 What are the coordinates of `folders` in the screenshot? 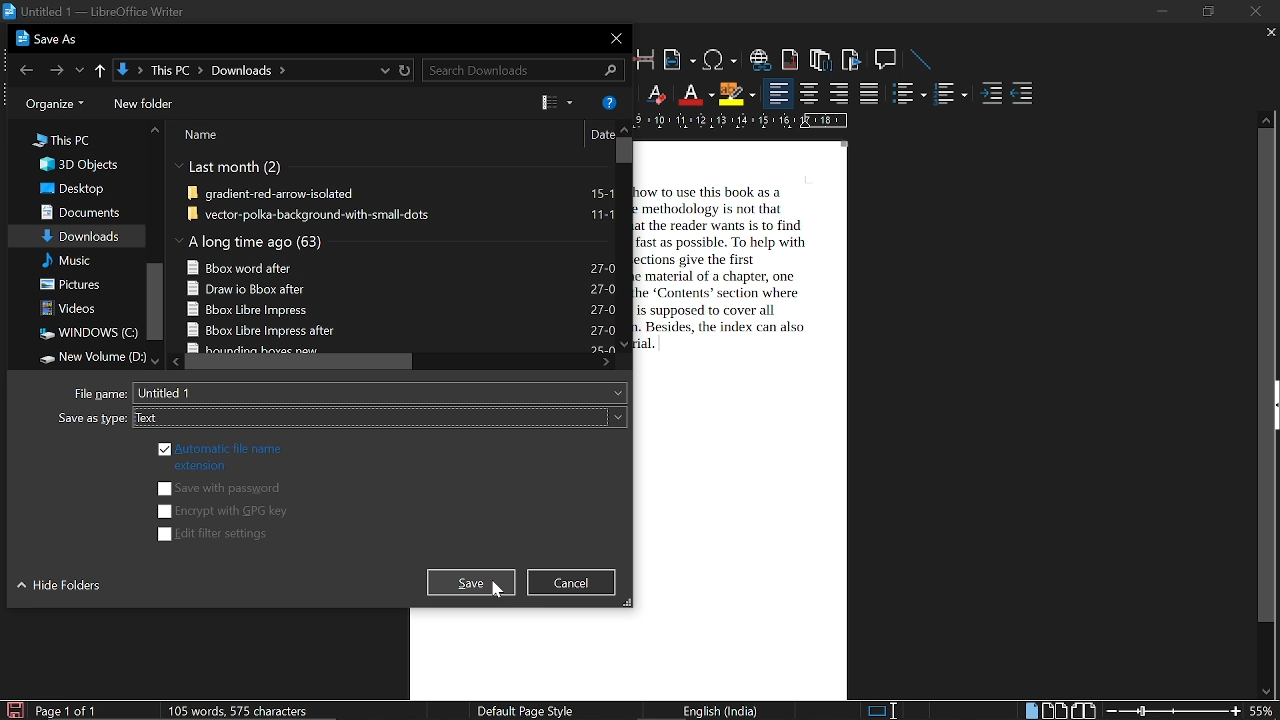 It's located at (144, 104).